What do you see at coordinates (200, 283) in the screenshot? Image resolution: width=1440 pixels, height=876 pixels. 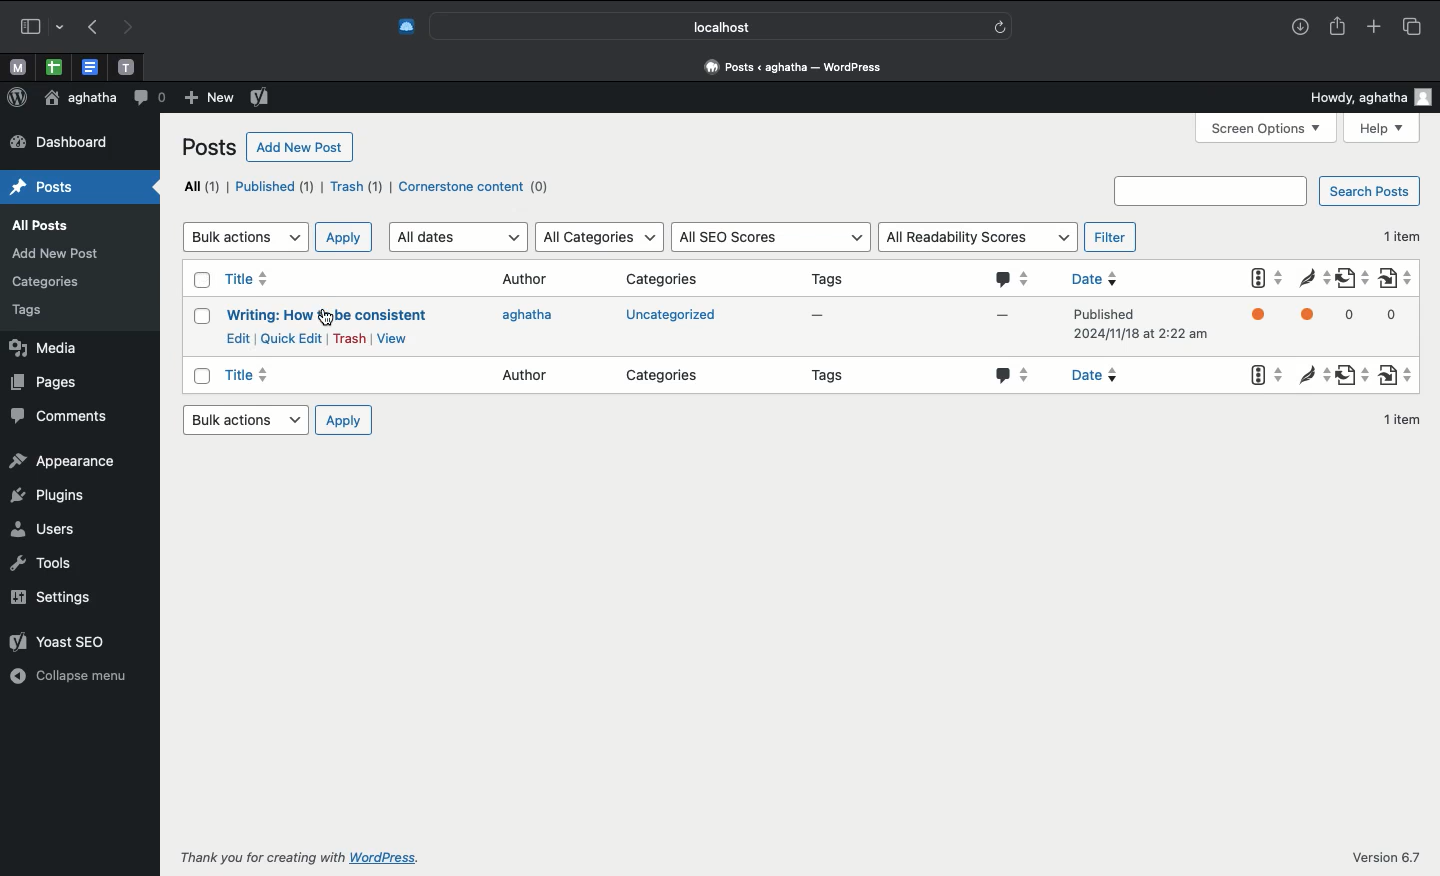 I see `Checkbox` at bounding box center [200, 283].